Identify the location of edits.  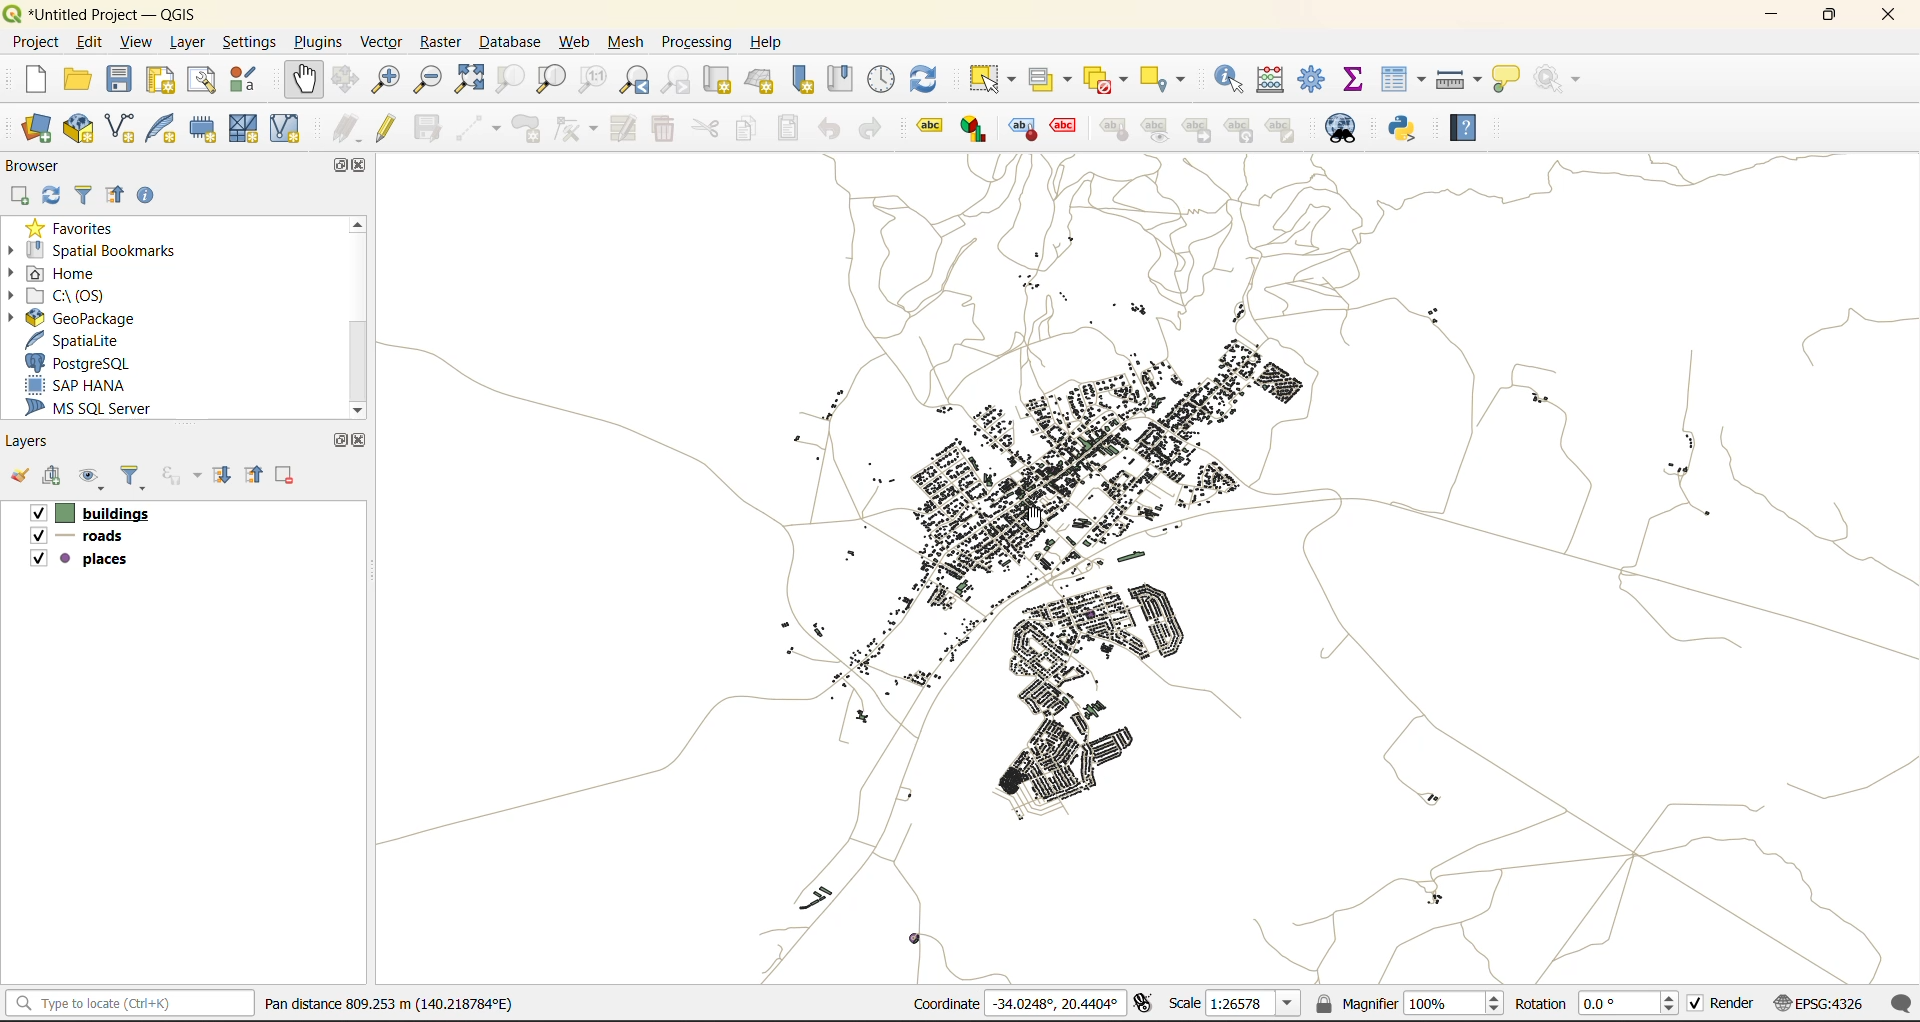
(347, 126).